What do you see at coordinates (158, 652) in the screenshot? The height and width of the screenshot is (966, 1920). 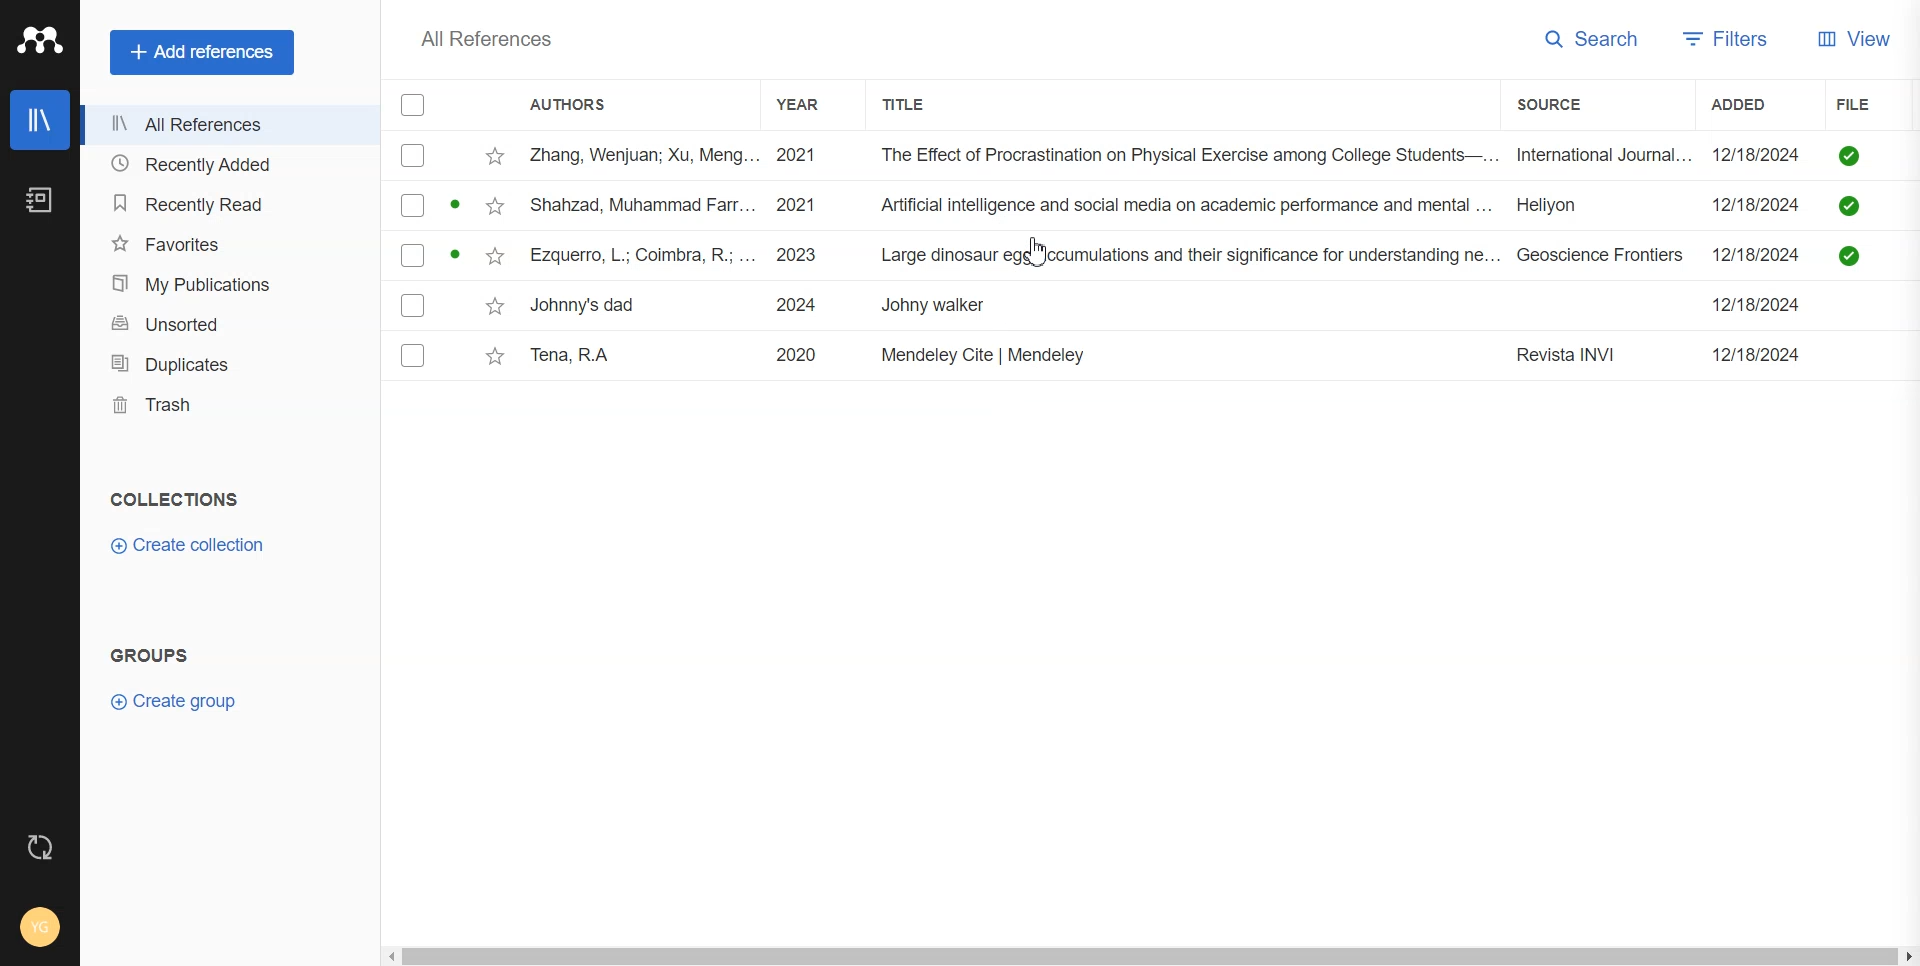 I see `Text` at bounding box center [158, 652].